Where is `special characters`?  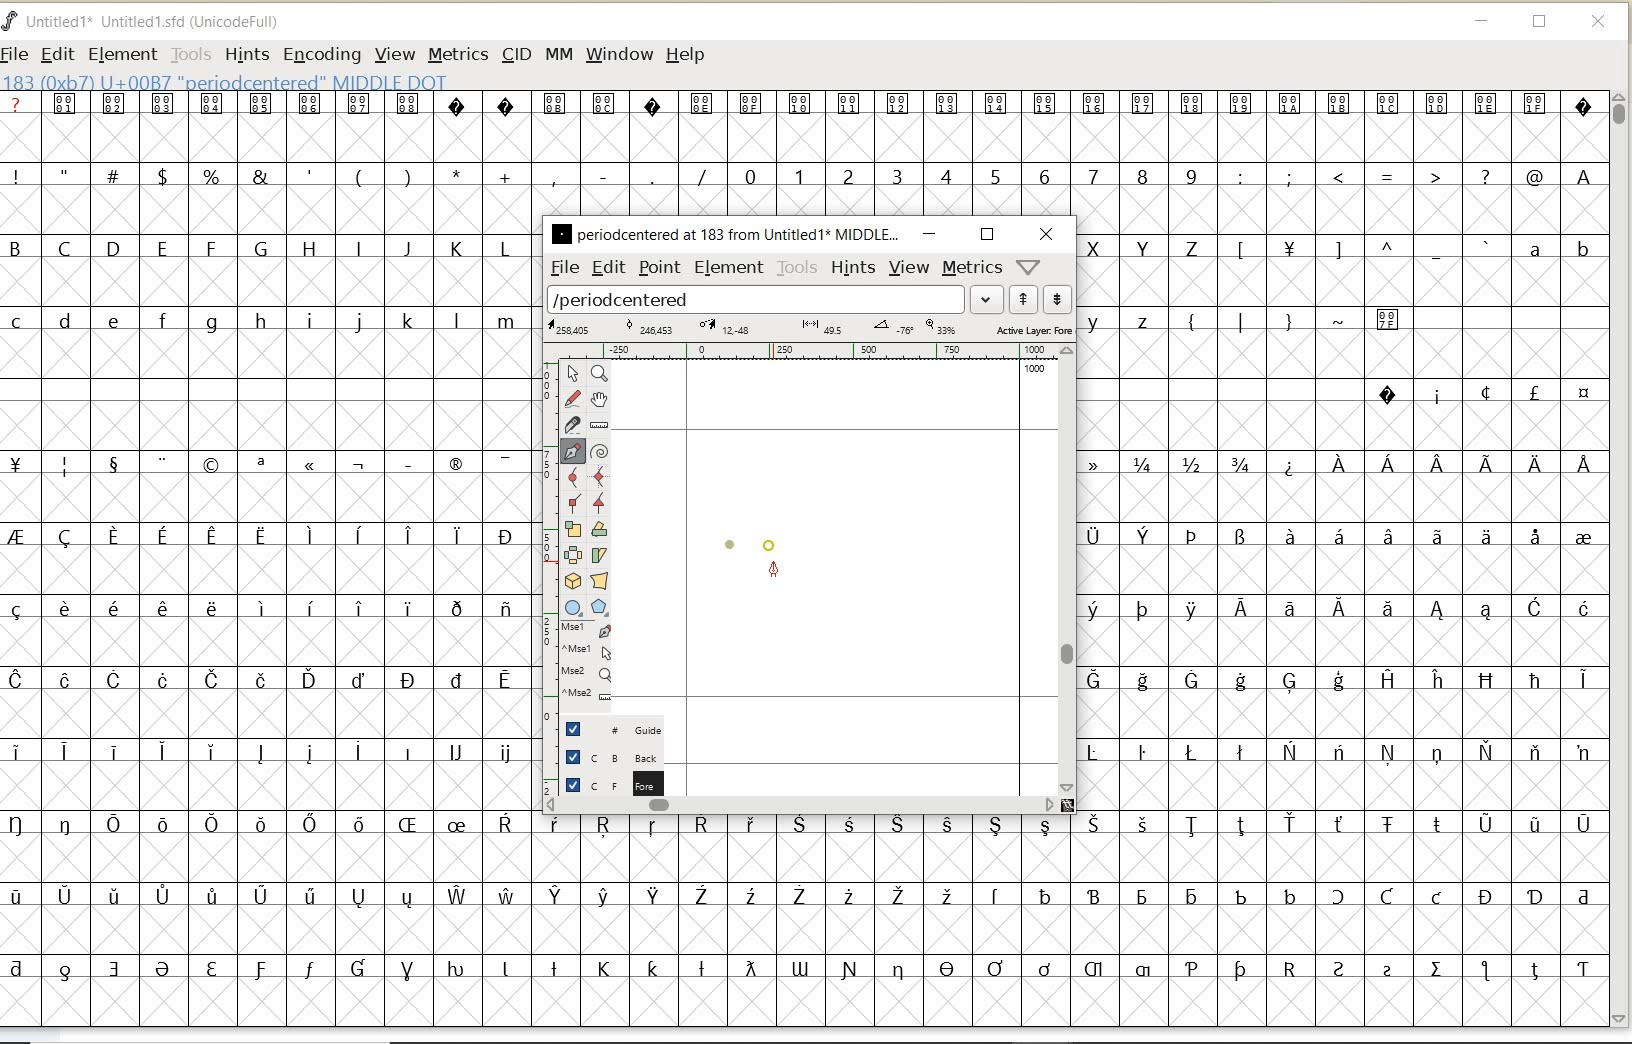
special characters is located at coordinates (801, 116).